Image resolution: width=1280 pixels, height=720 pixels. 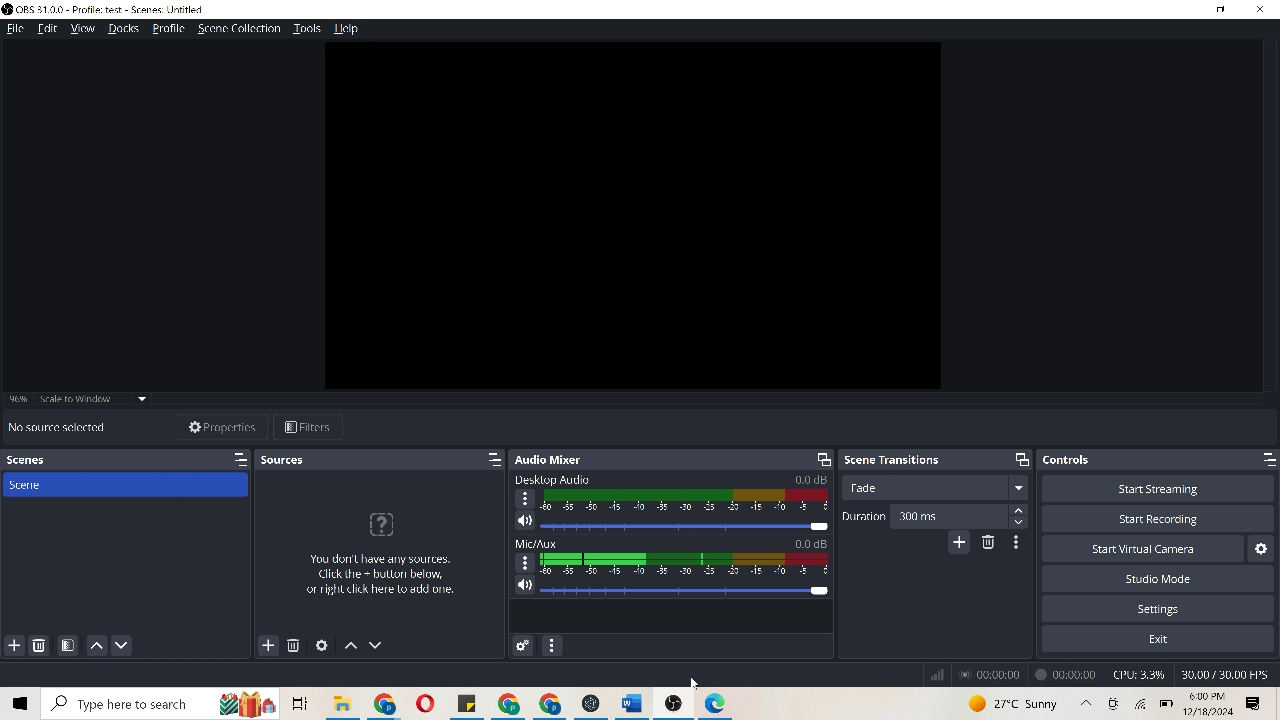 What do you see at coordinates (588, 701) in the screenshot?
I see `icon` at bounding box center [588, 701].